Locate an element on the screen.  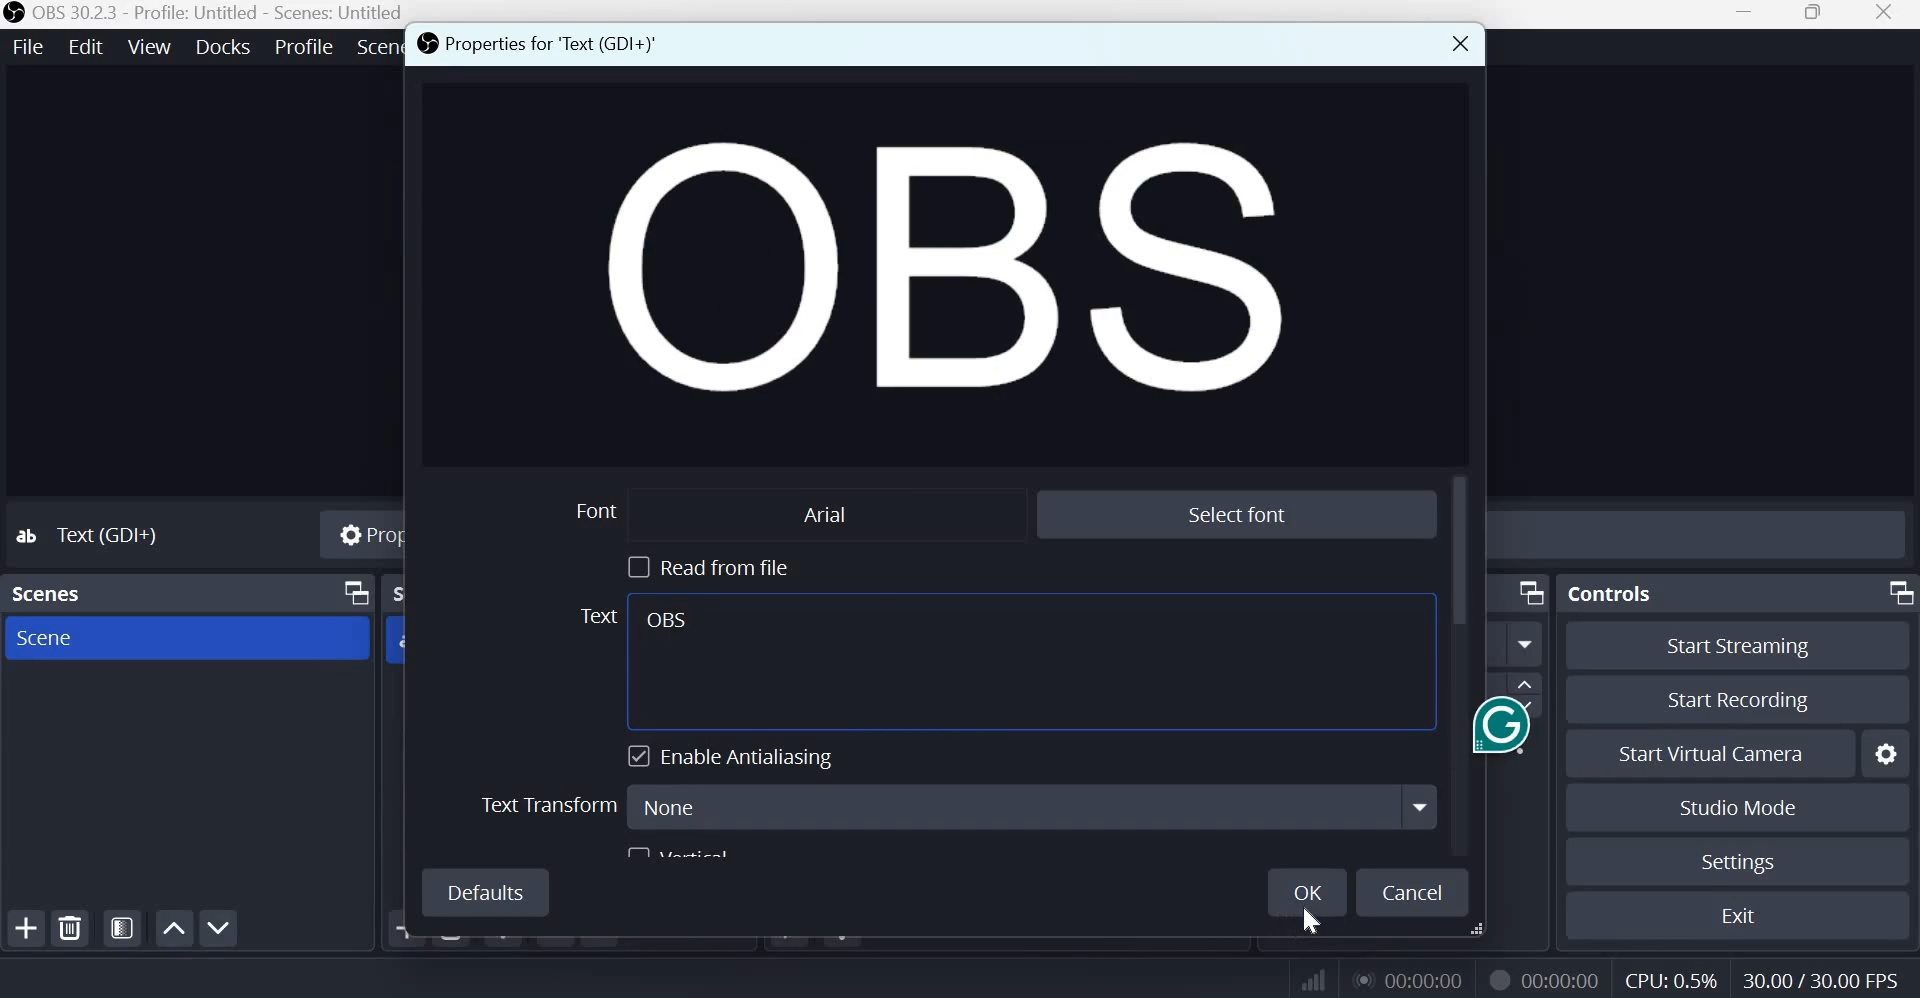
CPU: 0.5% is located at coordinates (1673, 977).